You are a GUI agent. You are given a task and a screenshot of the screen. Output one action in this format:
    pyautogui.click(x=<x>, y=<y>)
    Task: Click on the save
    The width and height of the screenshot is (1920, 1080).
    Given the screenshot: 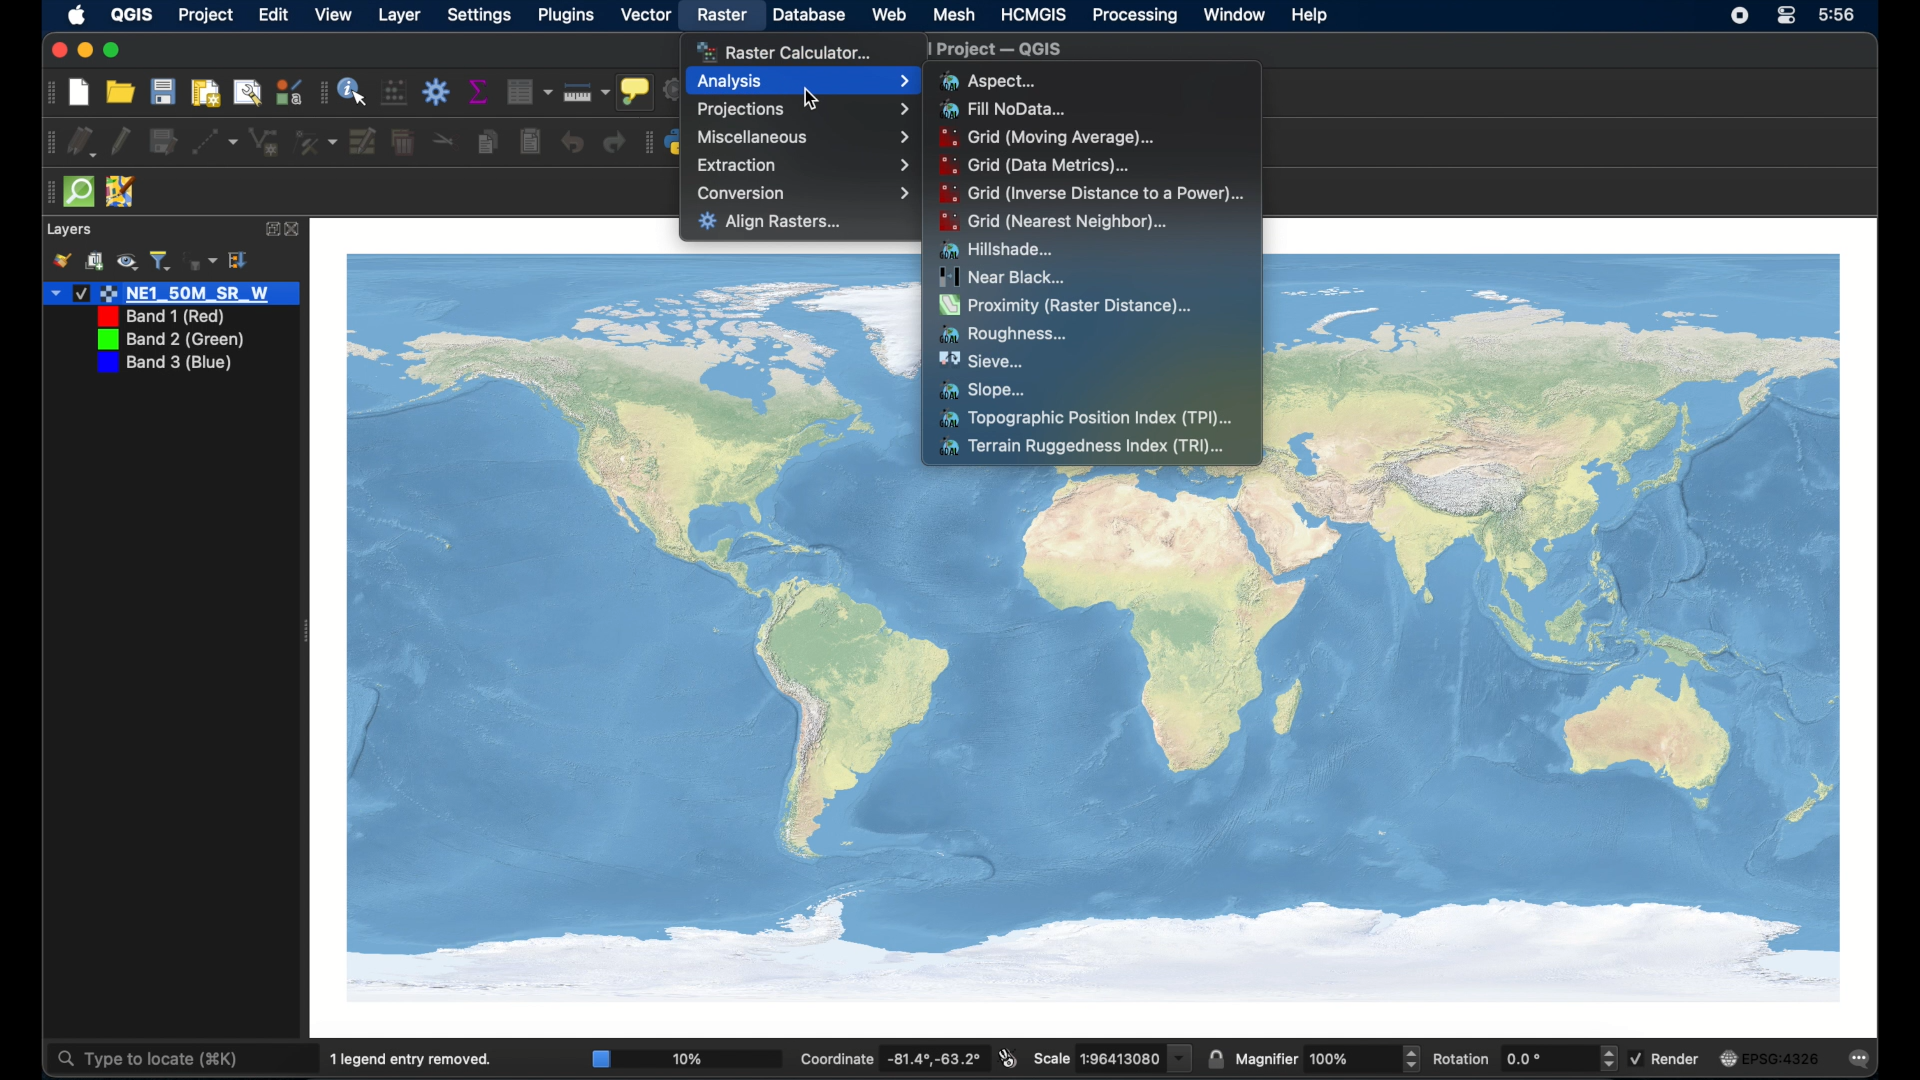 What is the action you would take?
    pyautogui.click(x=162, y=92)
    